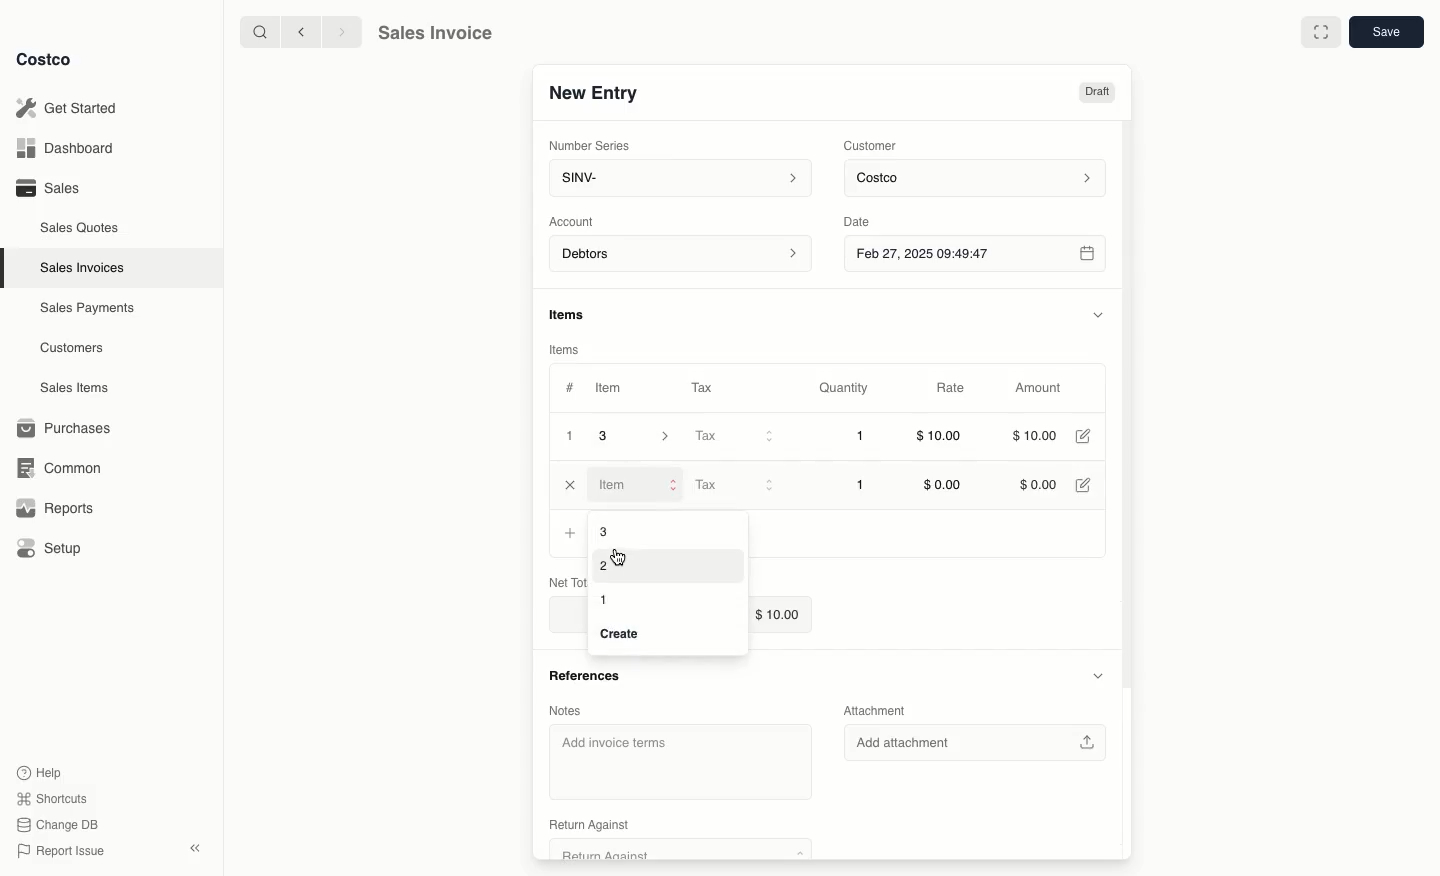 This screenshot has width=1440, height=876. I want to click on $0.00, so click(1038, 486).